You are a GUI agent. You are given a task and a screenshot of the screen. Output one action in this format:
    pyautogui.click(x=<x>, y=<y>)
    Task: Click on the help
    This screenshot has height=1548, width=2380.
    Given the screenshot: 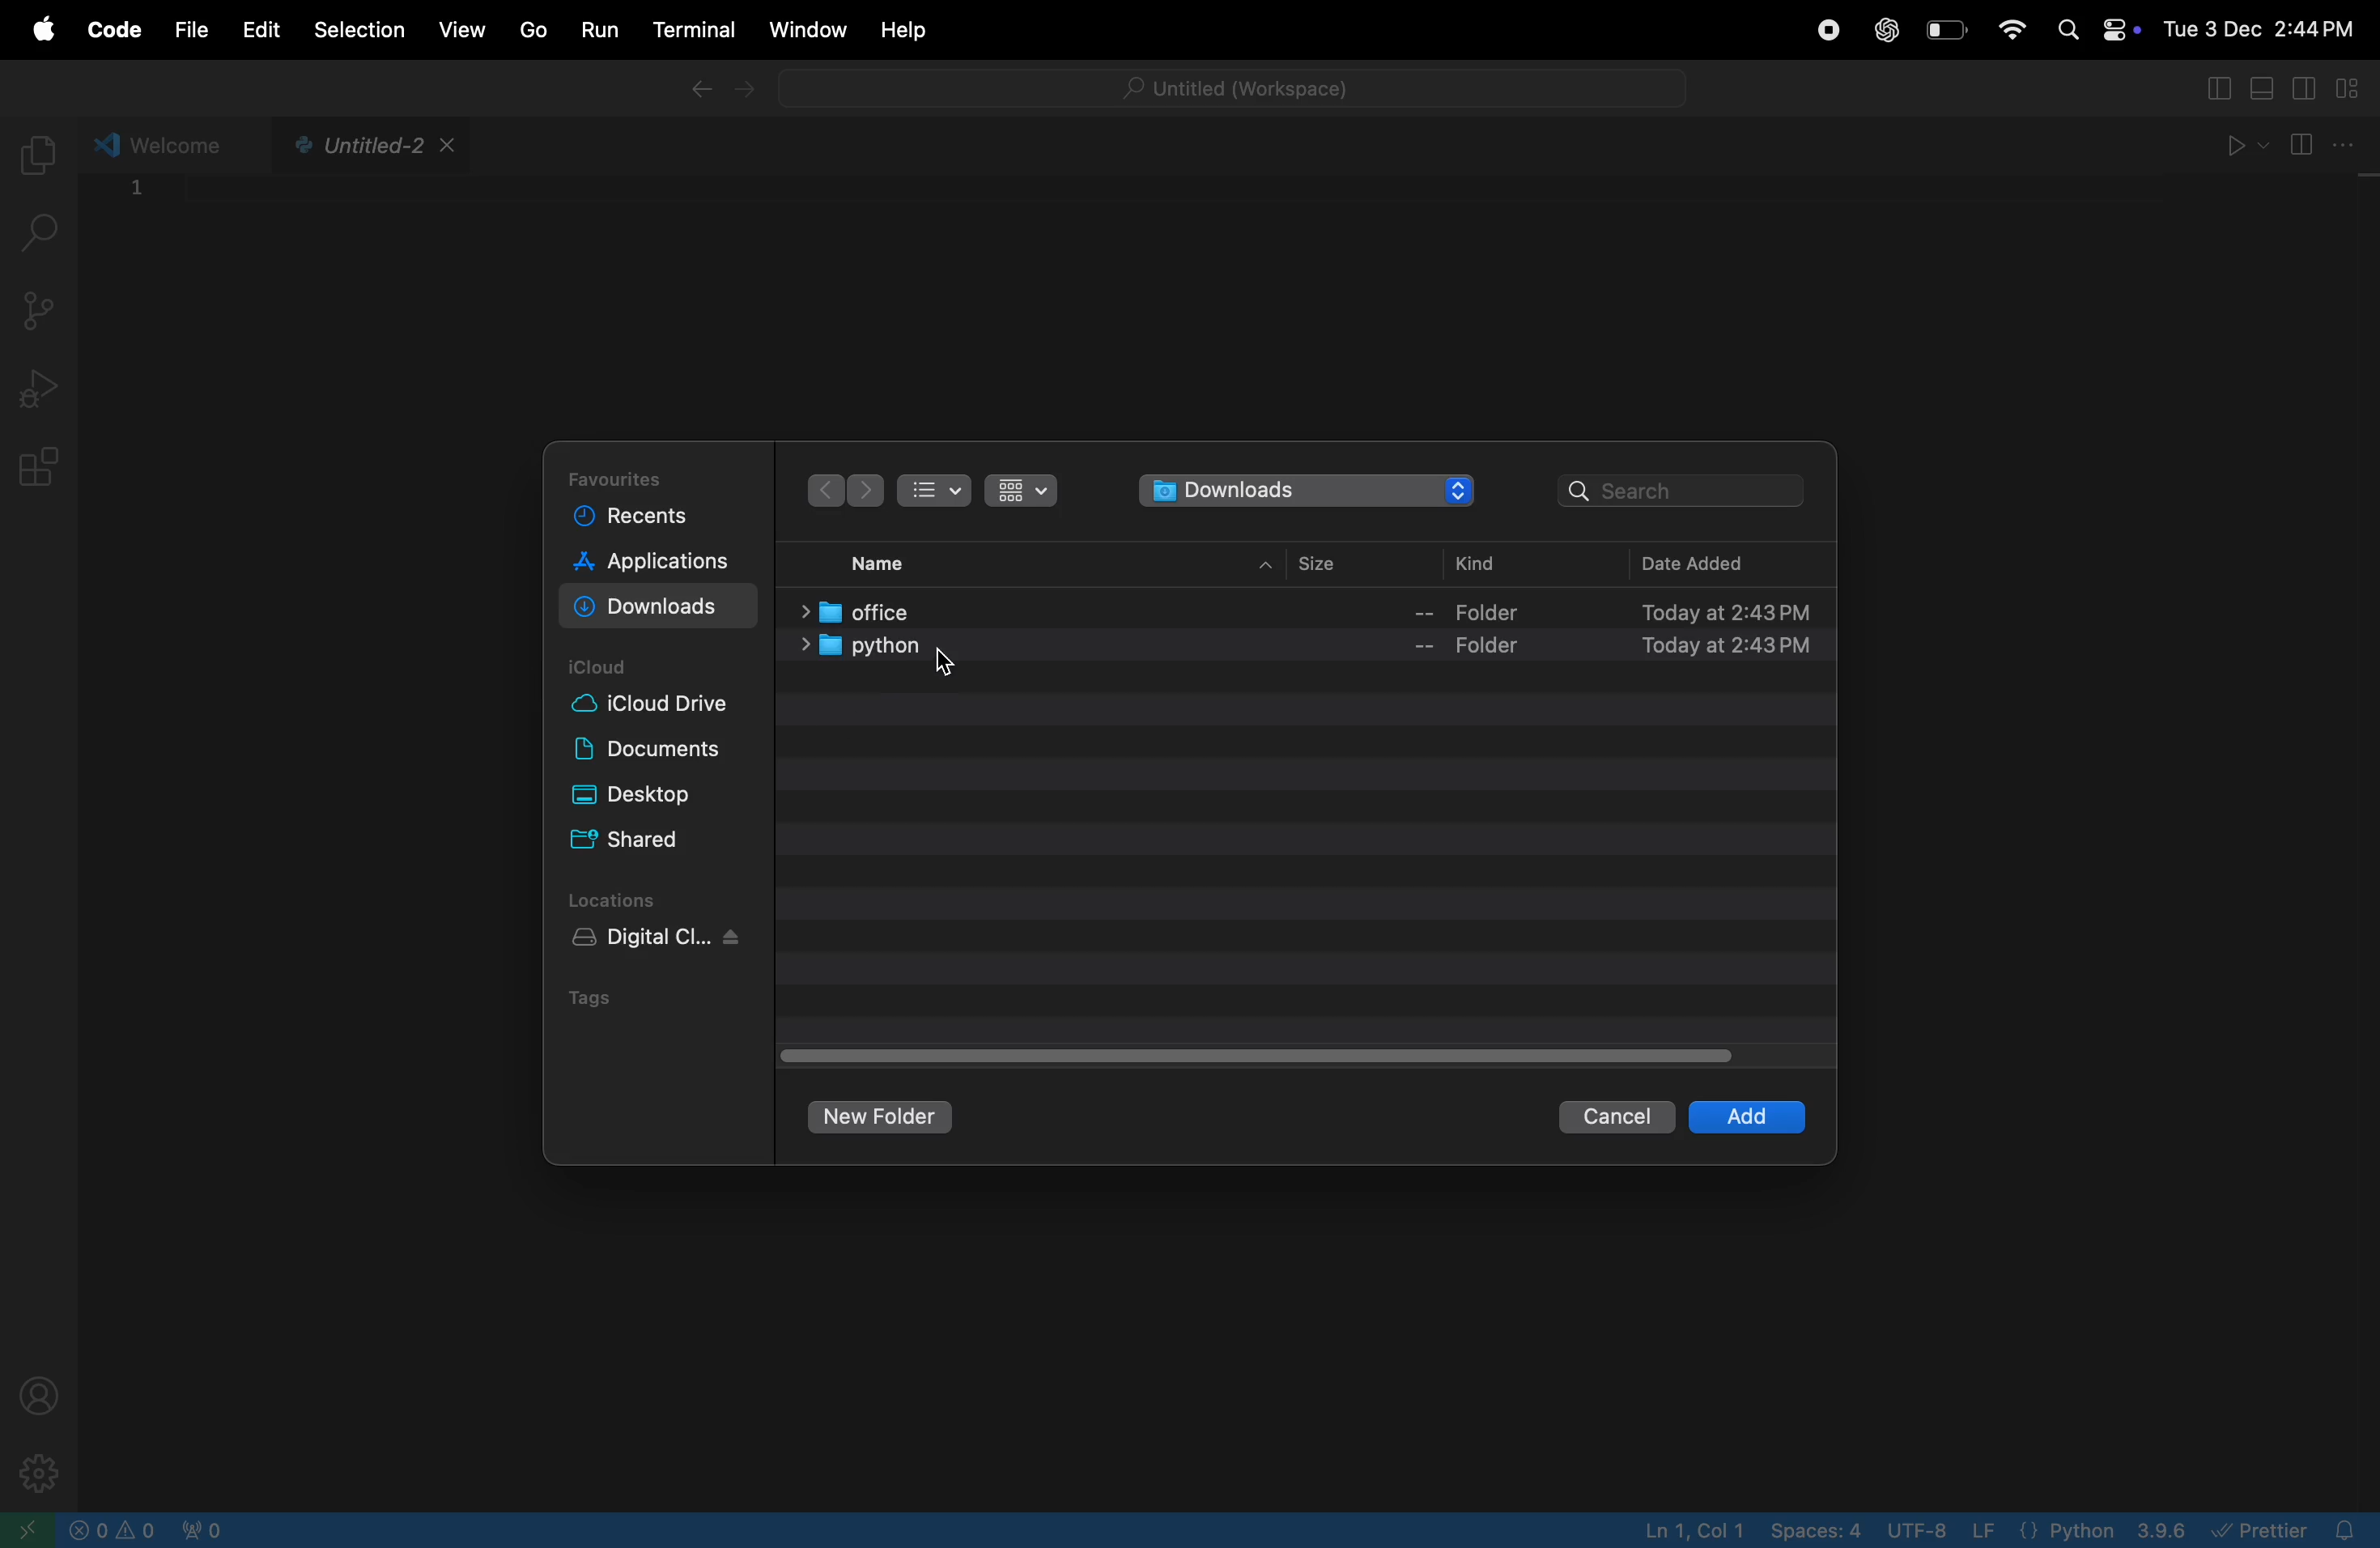 What is the action you would take?
    pyautogui.click(x=902, y=30)
    